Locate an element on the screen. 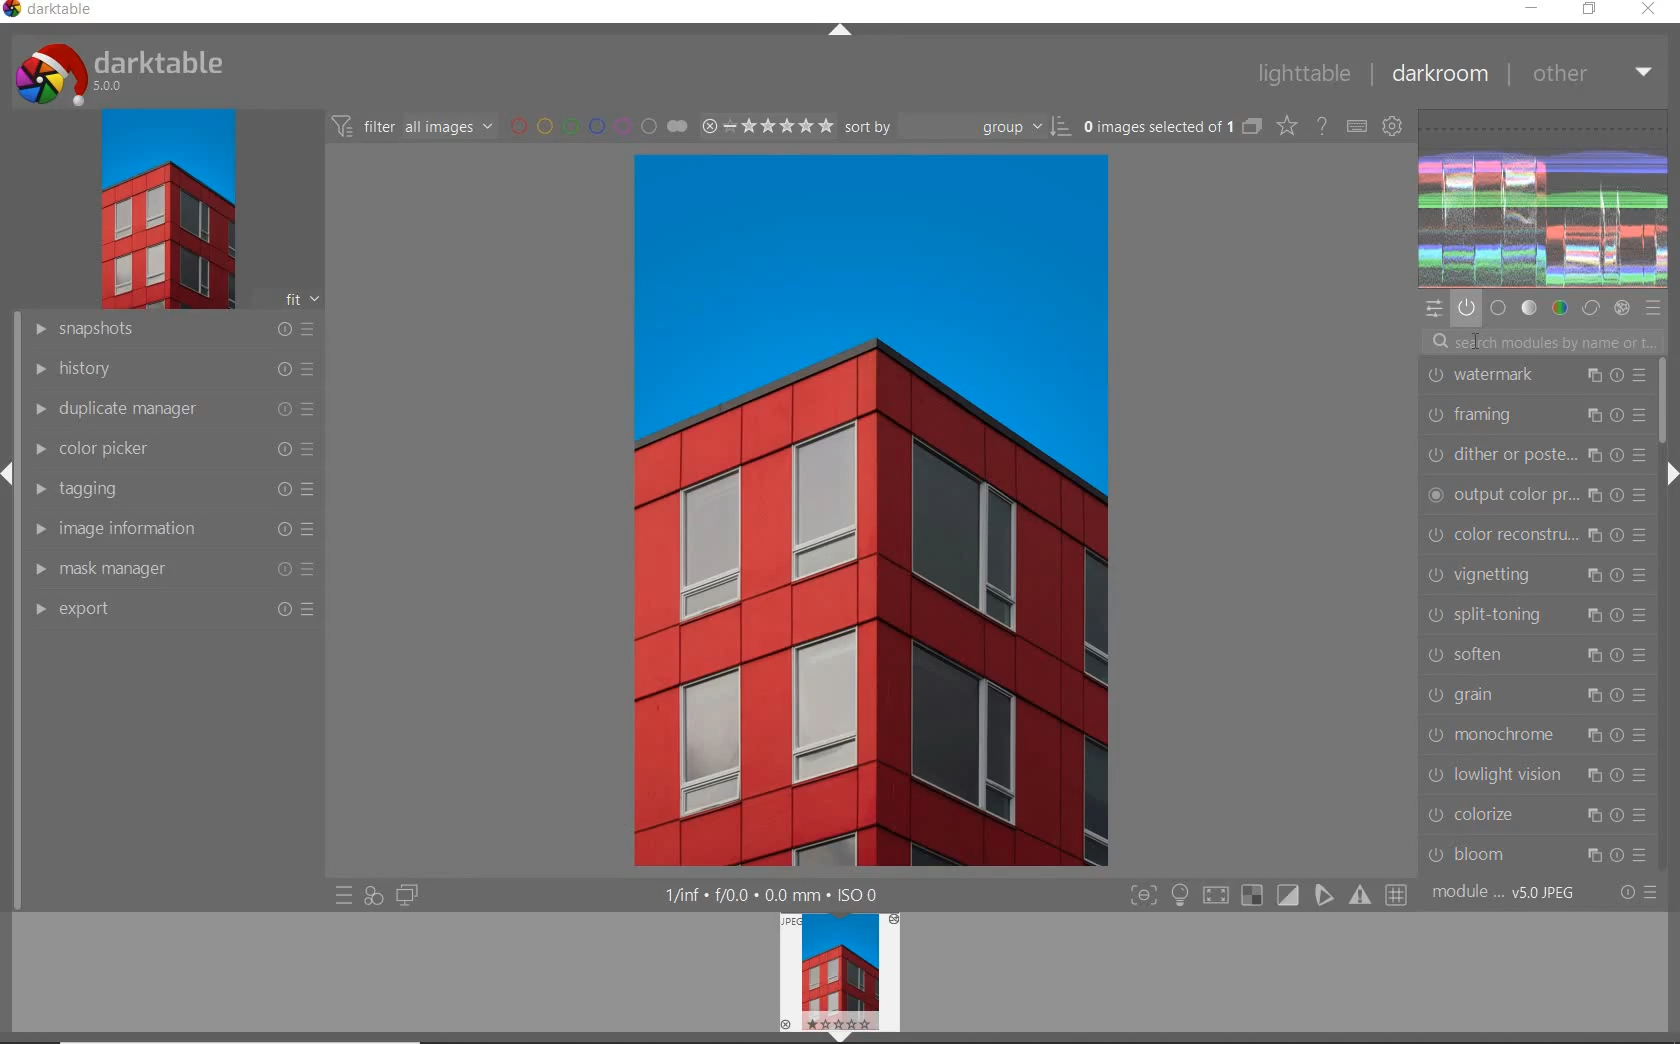 The image size is (1680, 1044). monochrome is located at coordinates (1537, 735).